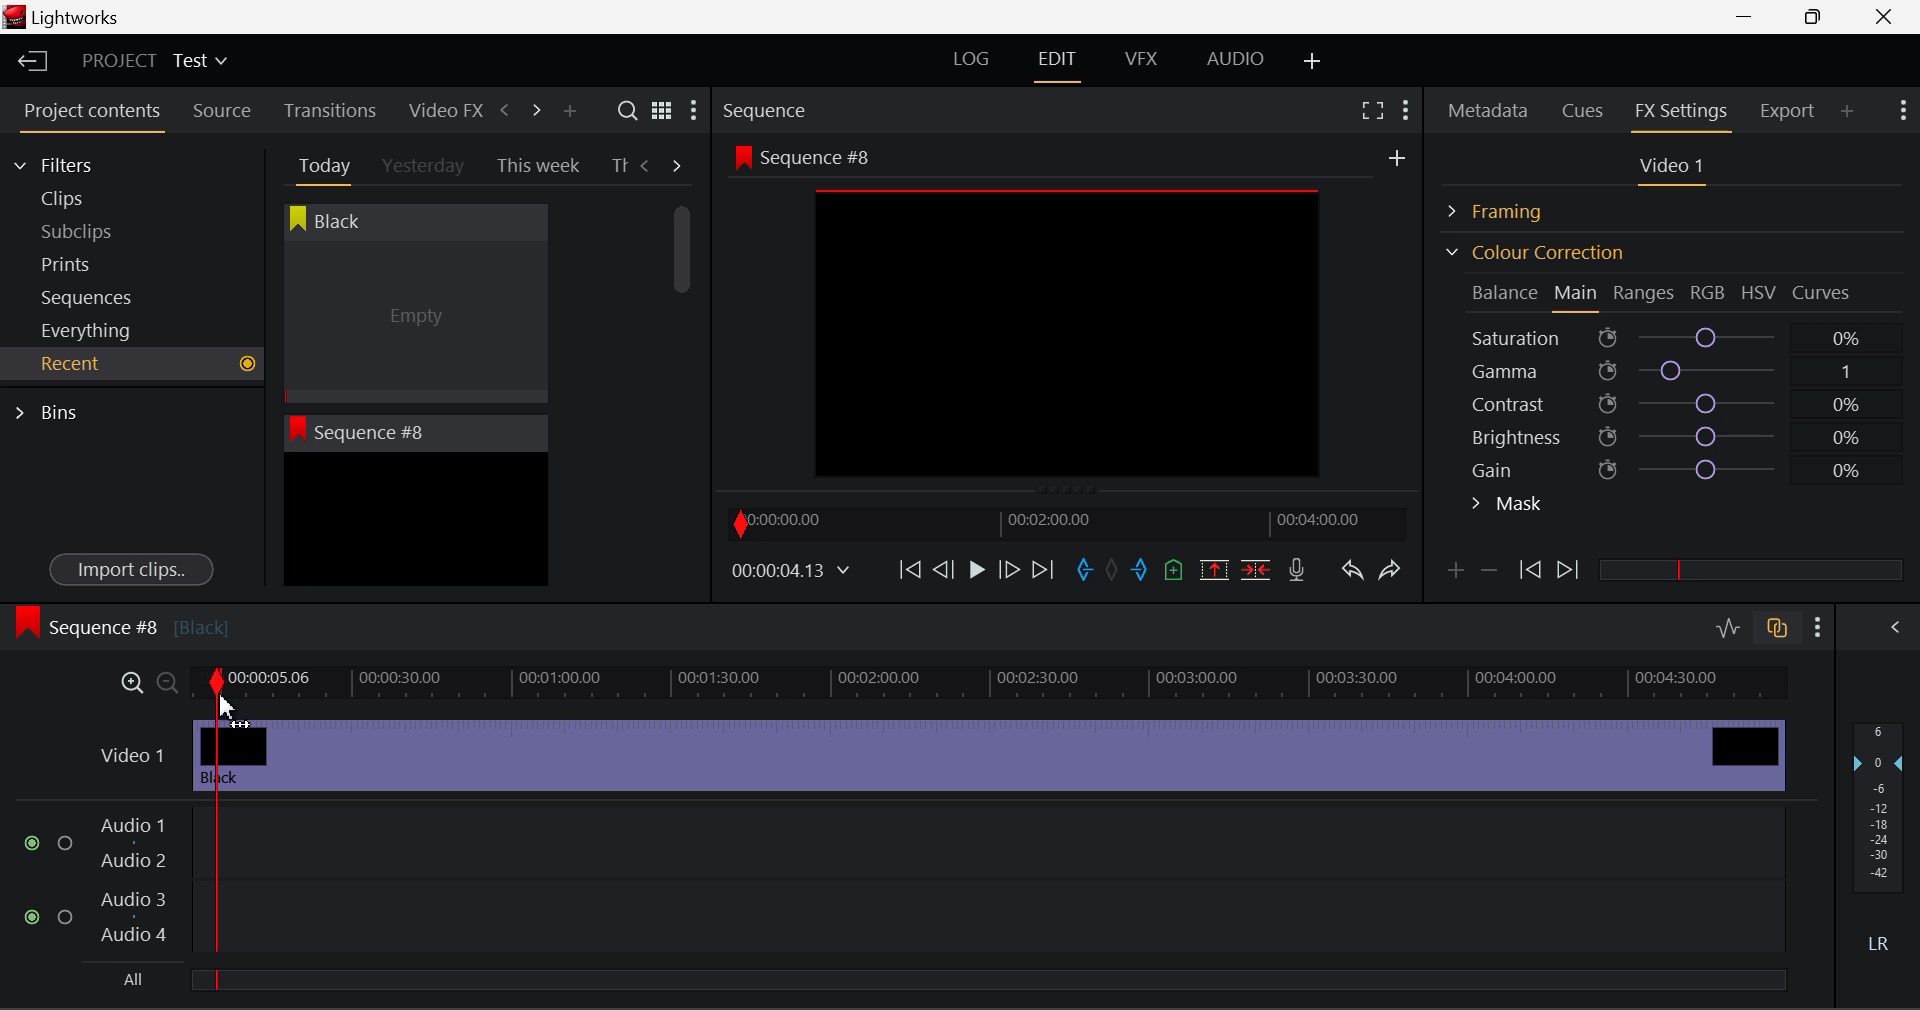 Image resolution: width=1920 pixels, height=1010 pixels. What do you see at coordinates (1060, 63) in the screenshot?
I see `EDIT Layout` at bounding box center [1060, 63].